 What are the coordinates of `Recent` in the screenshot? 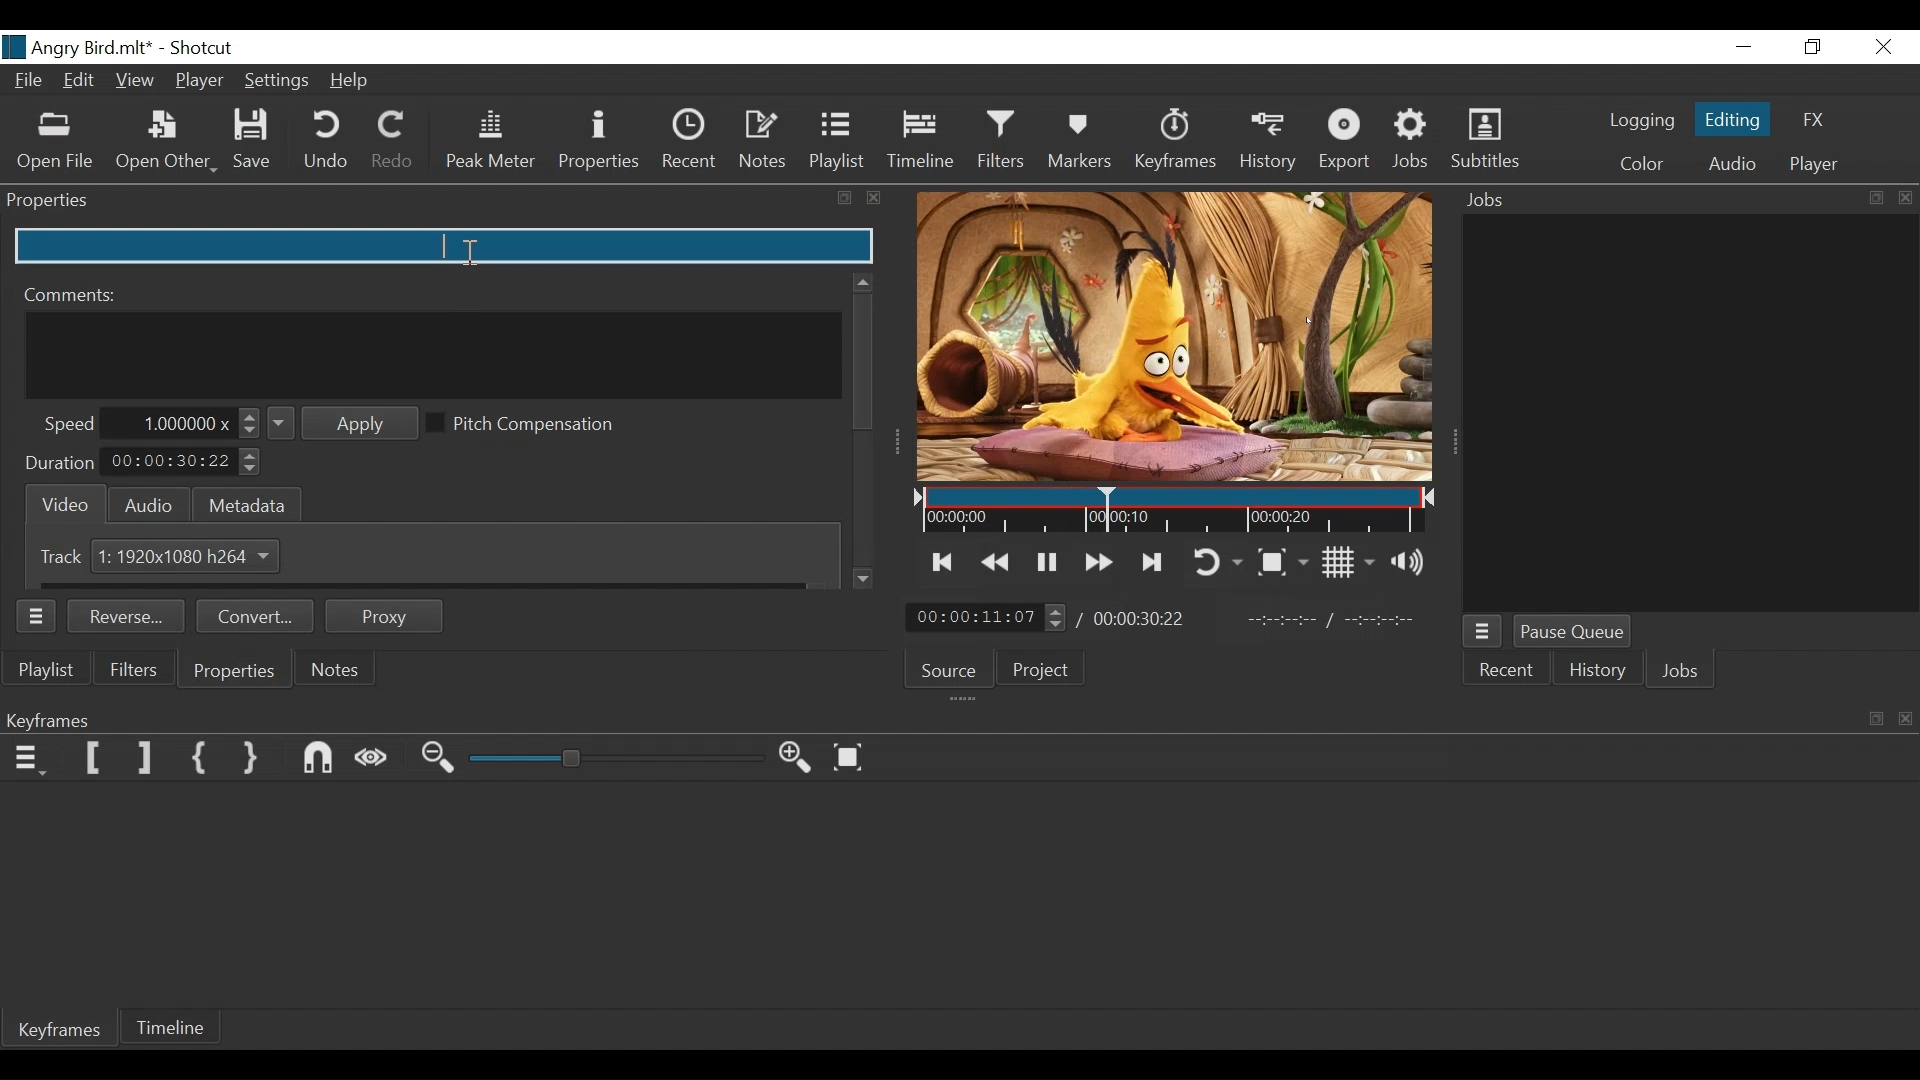 It's located at (691, 140).